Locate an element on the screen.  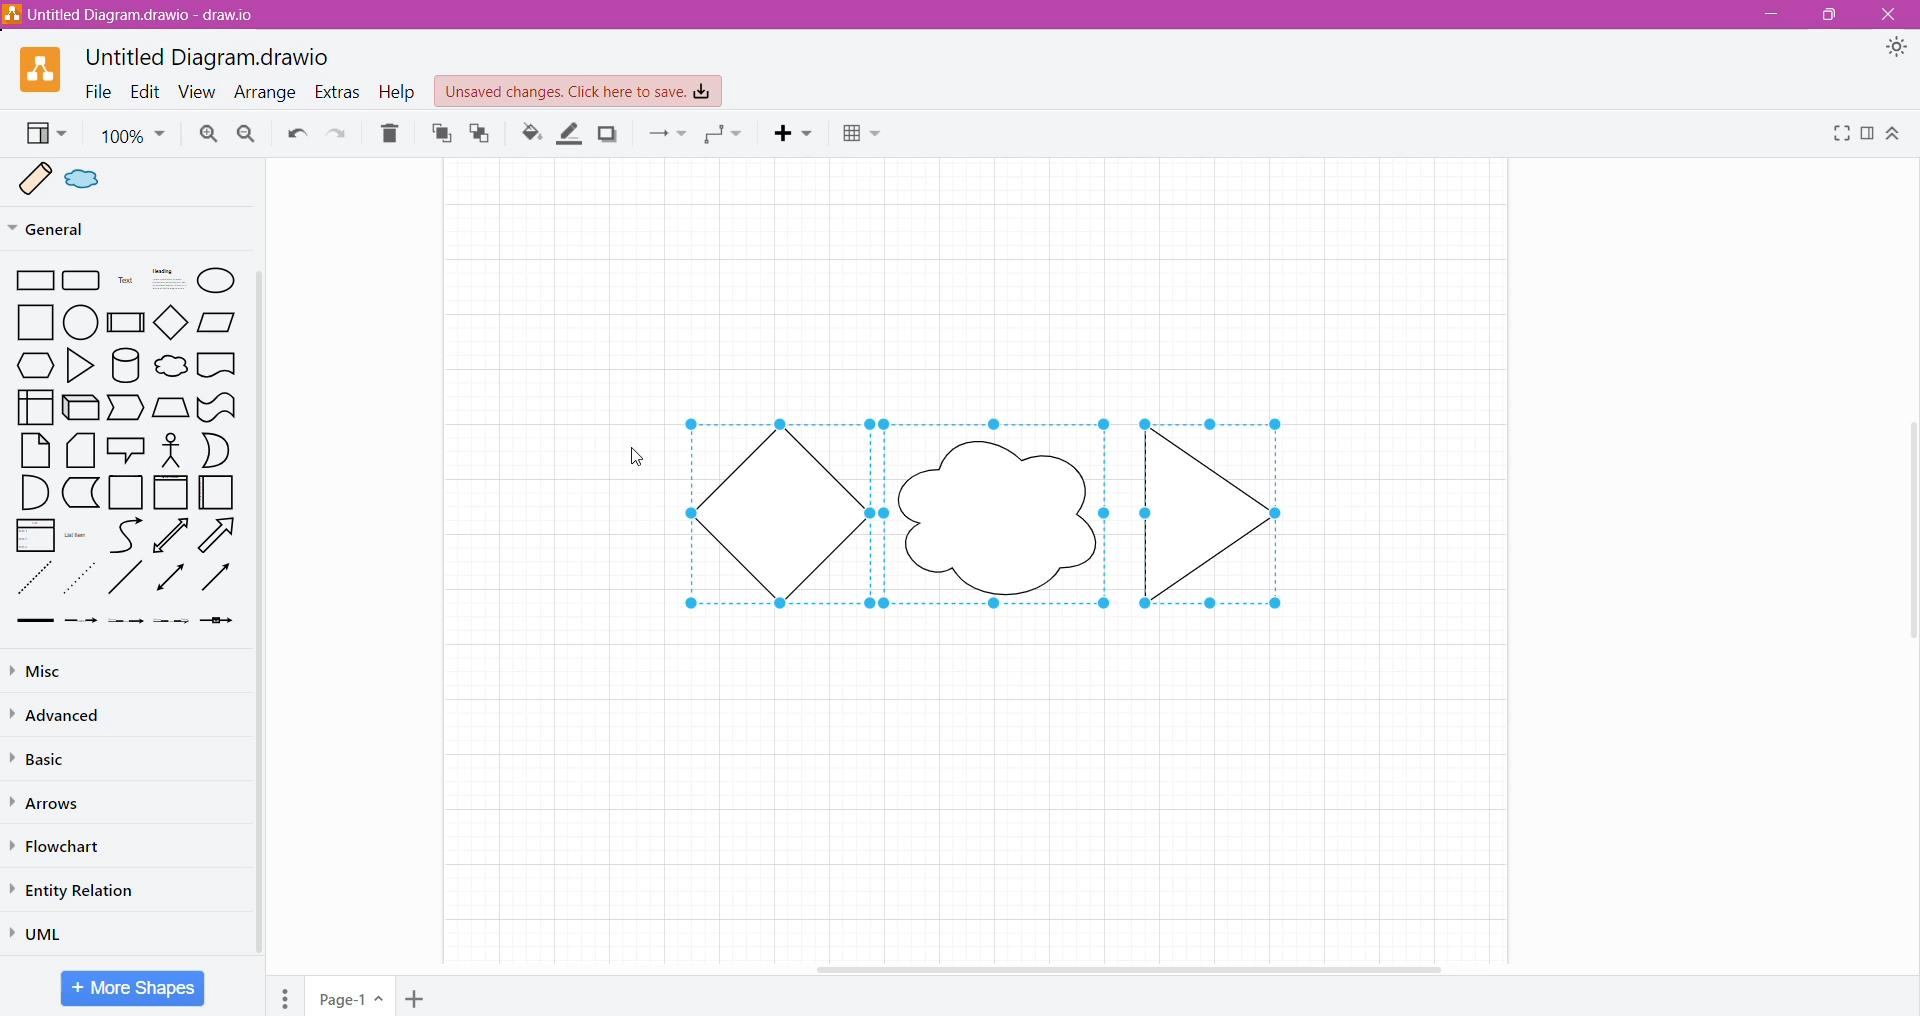
View is located at coordinates (44, 134).